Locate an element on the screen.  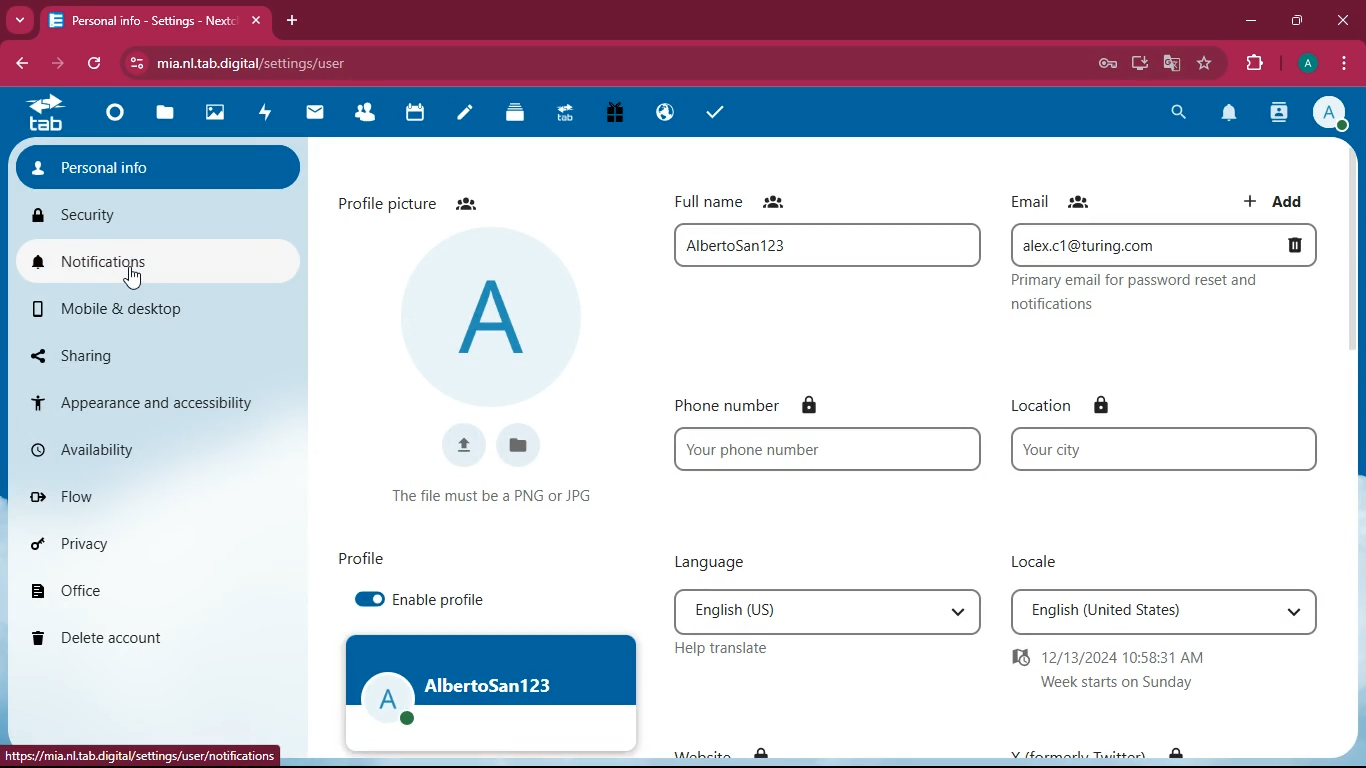
mobile & desktop is located at coordinates (155, 307).